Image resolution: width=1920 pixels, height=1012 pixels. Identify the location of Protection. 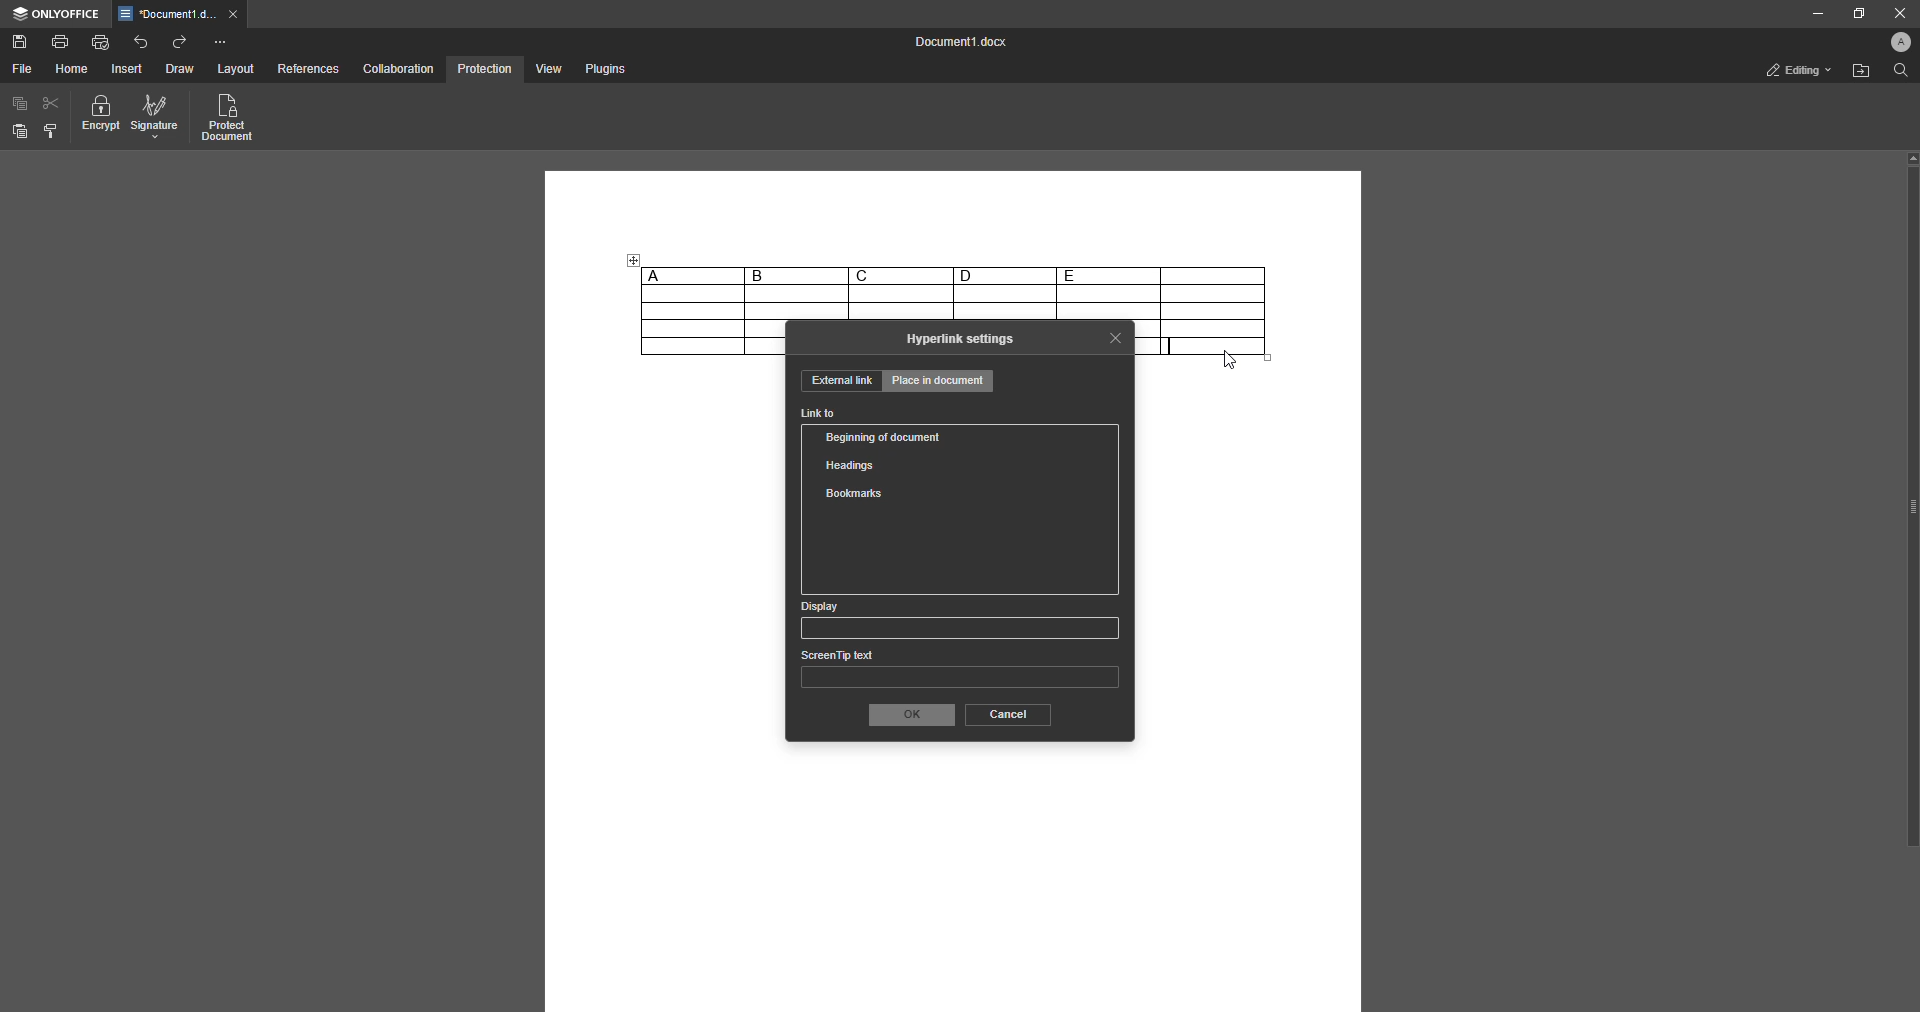
(484, 68).